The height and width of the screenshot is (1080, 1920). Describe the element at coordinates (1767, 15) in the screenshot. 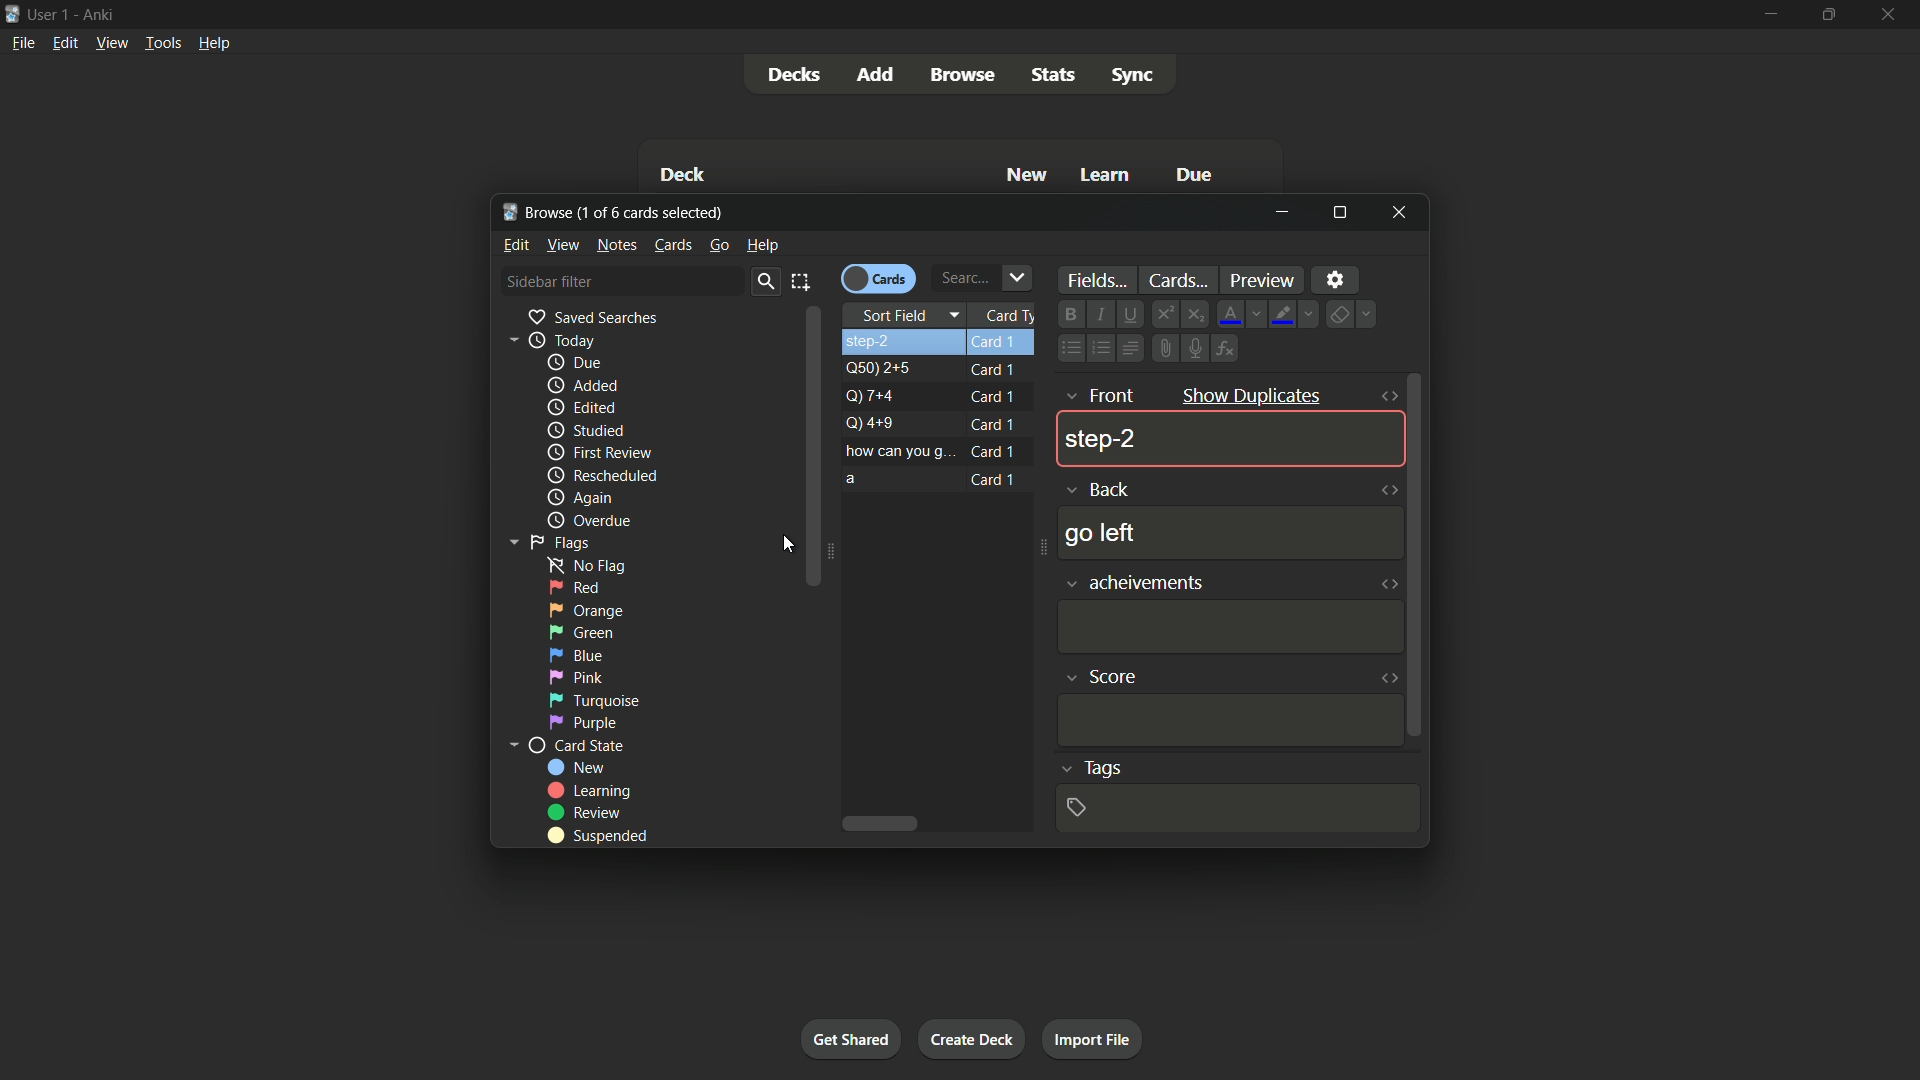

I see `minimize` at that location.